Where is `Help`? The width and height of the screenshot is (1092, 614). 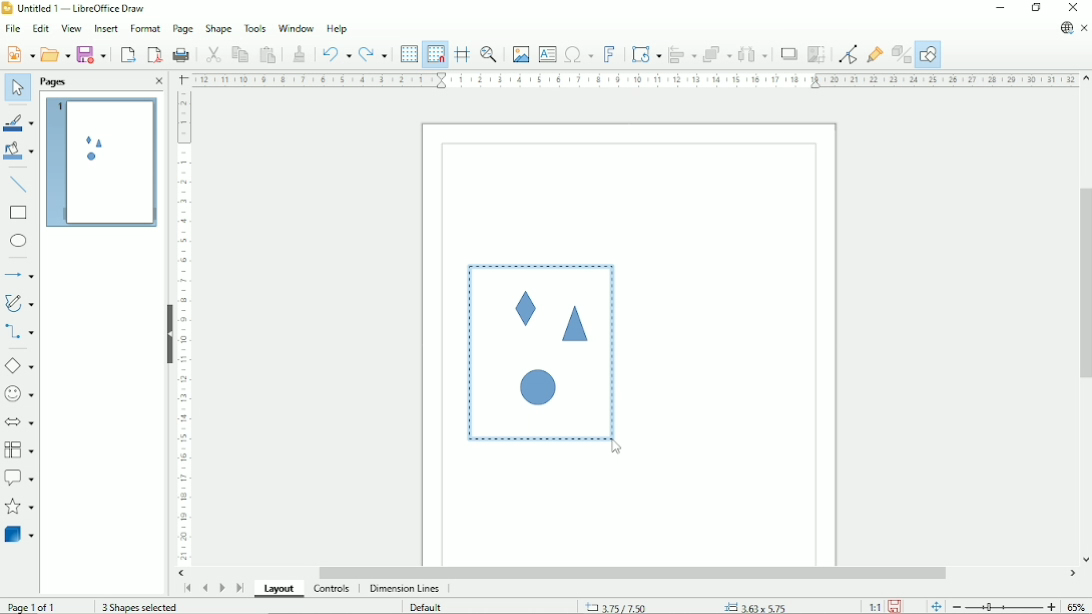 Help is located at coordinates (337, 29).